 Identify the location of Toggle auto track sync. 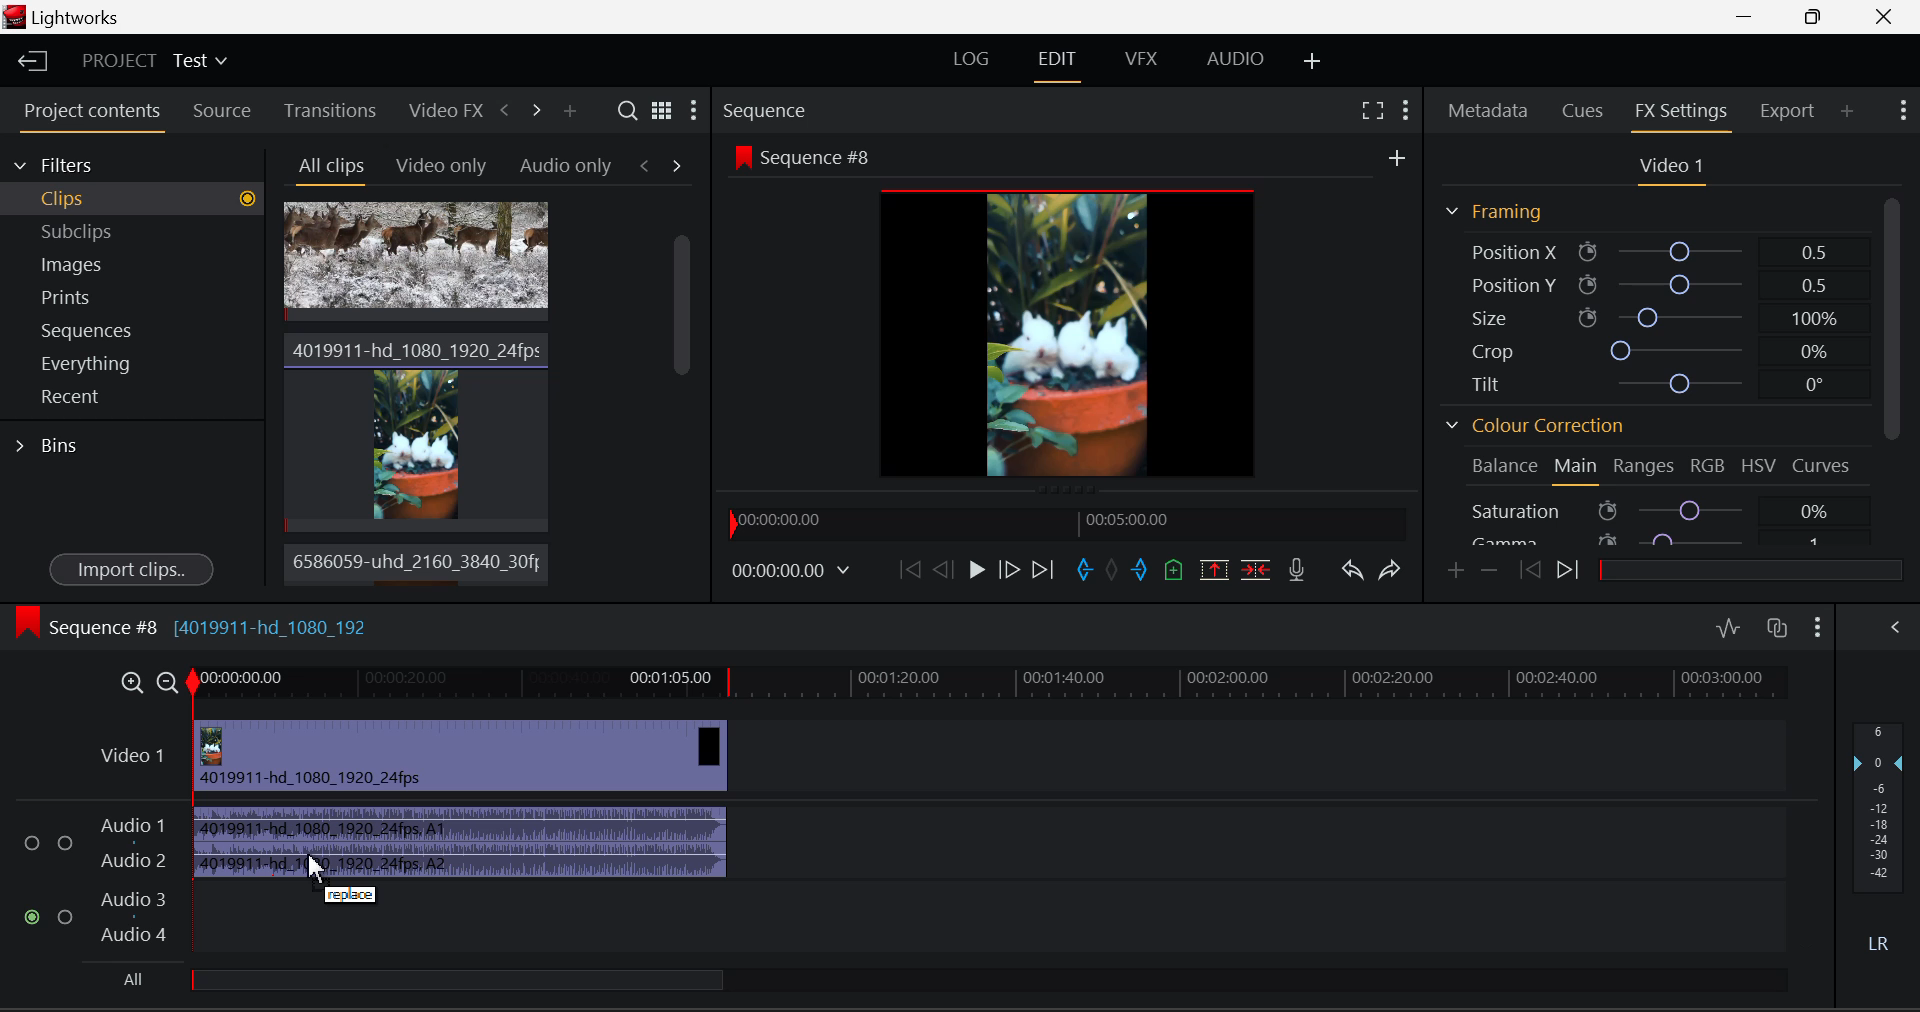
(1777, 629).